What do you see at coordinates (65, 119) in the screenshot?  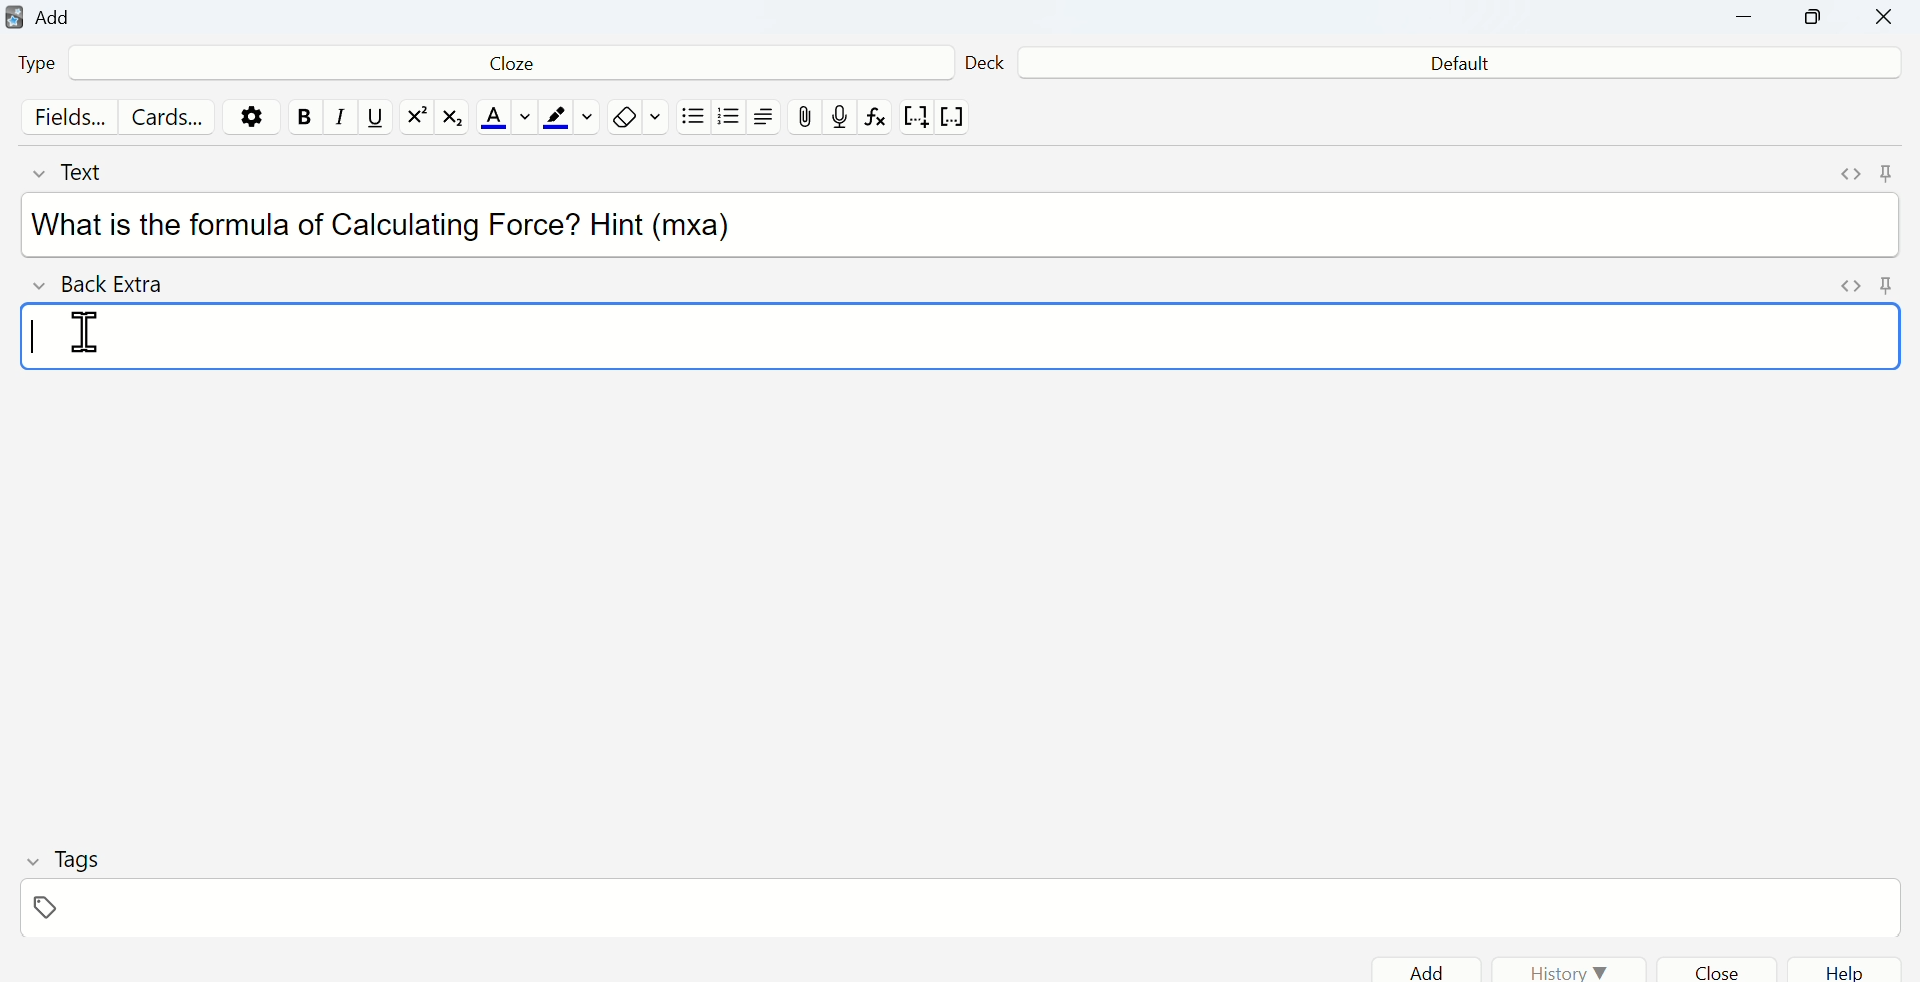 I see `Fields` at bounding box center [65, 119].